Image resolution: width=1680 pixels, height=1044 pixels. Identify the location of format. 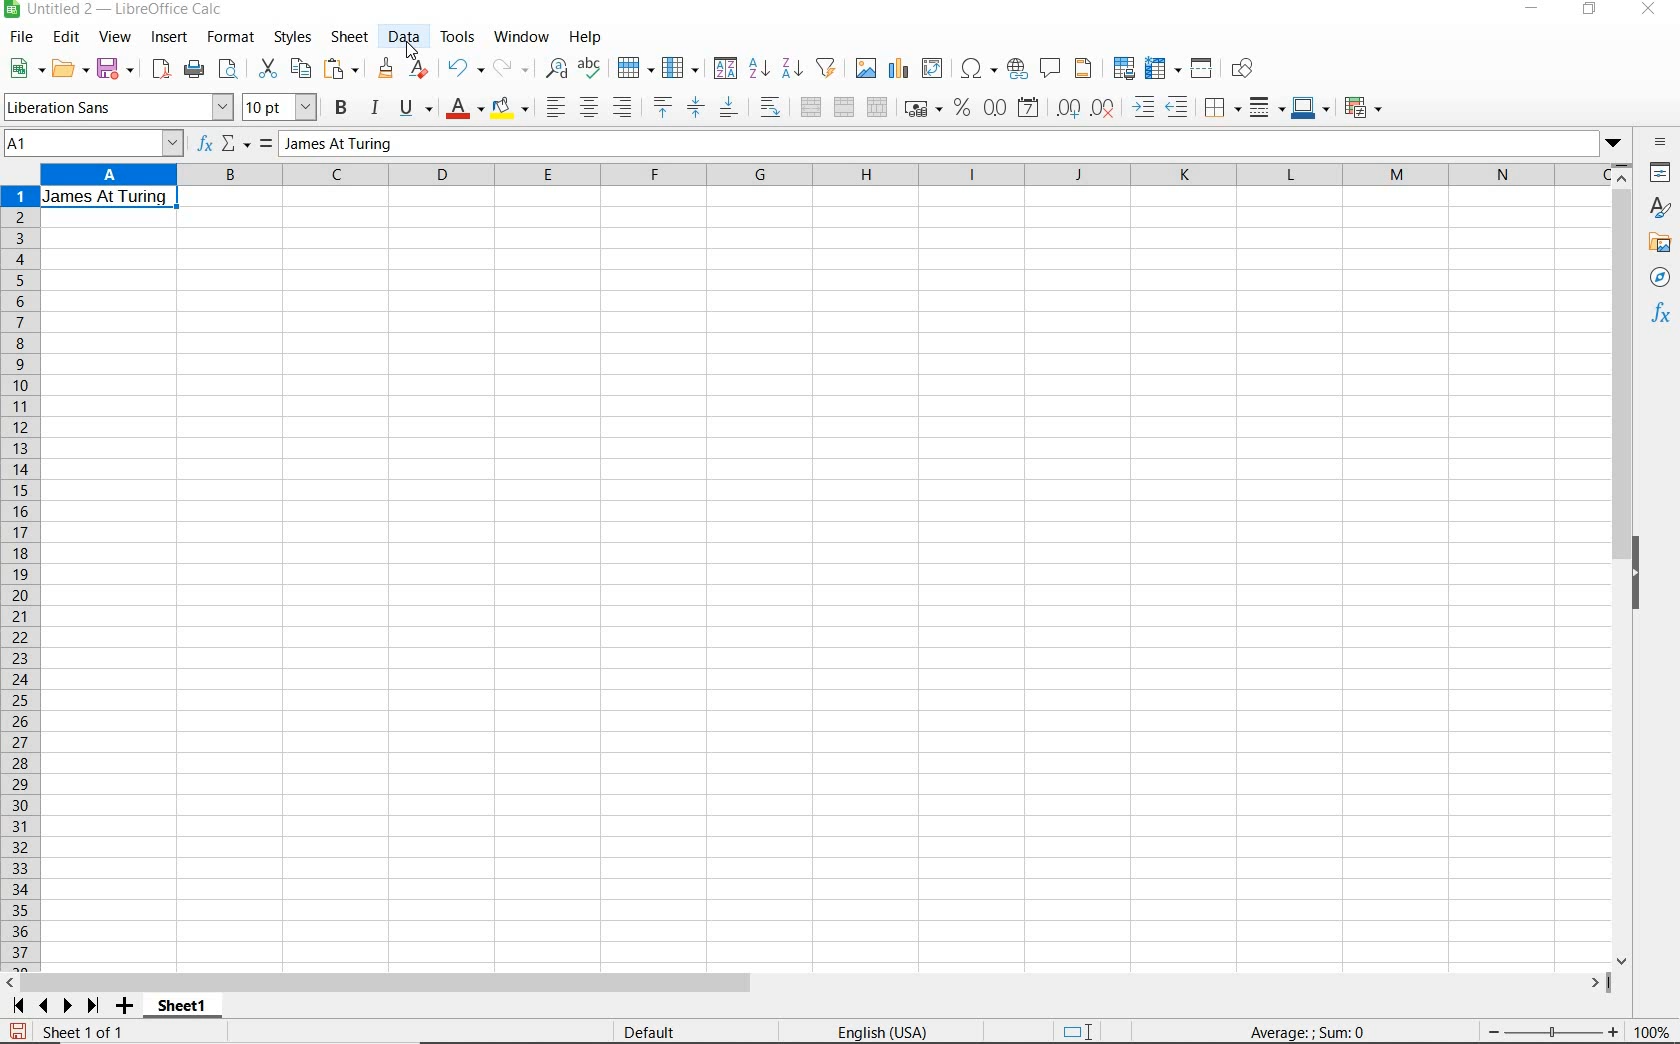
(232, 40).